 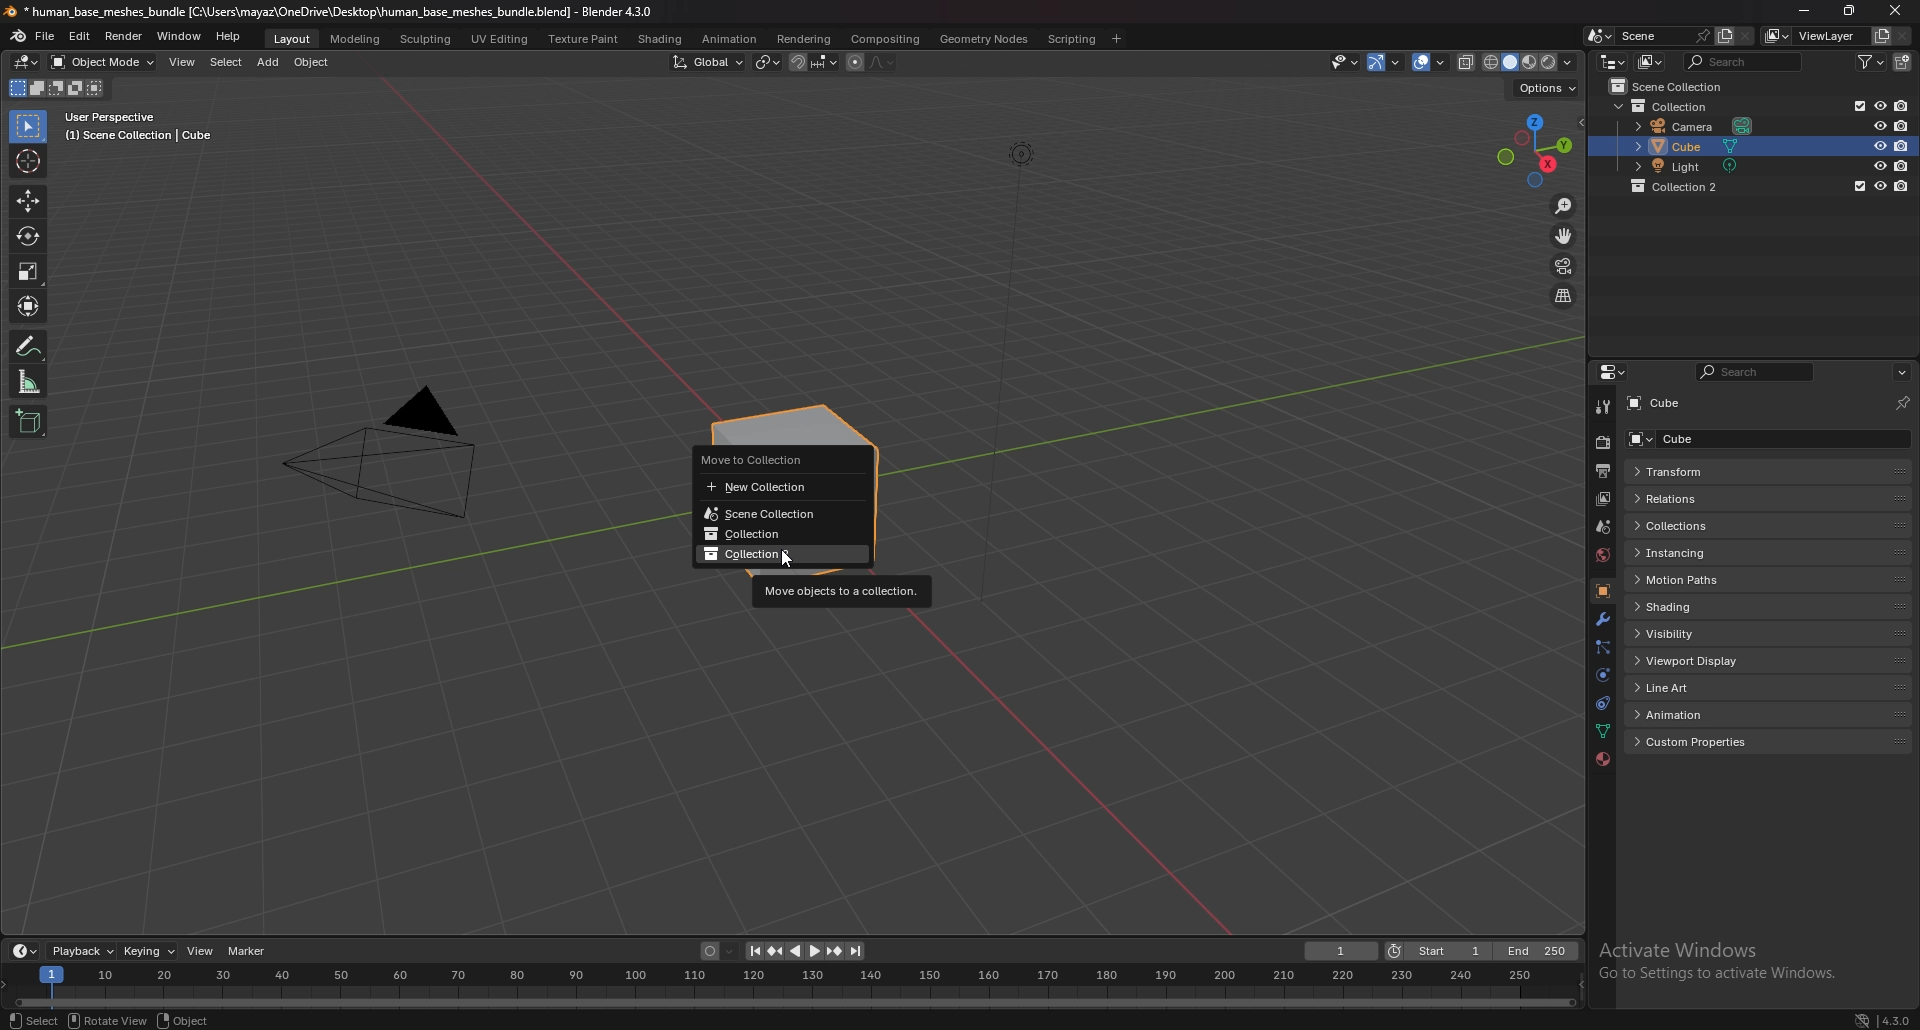 I want to click on search, so click(x=1746, y=61).